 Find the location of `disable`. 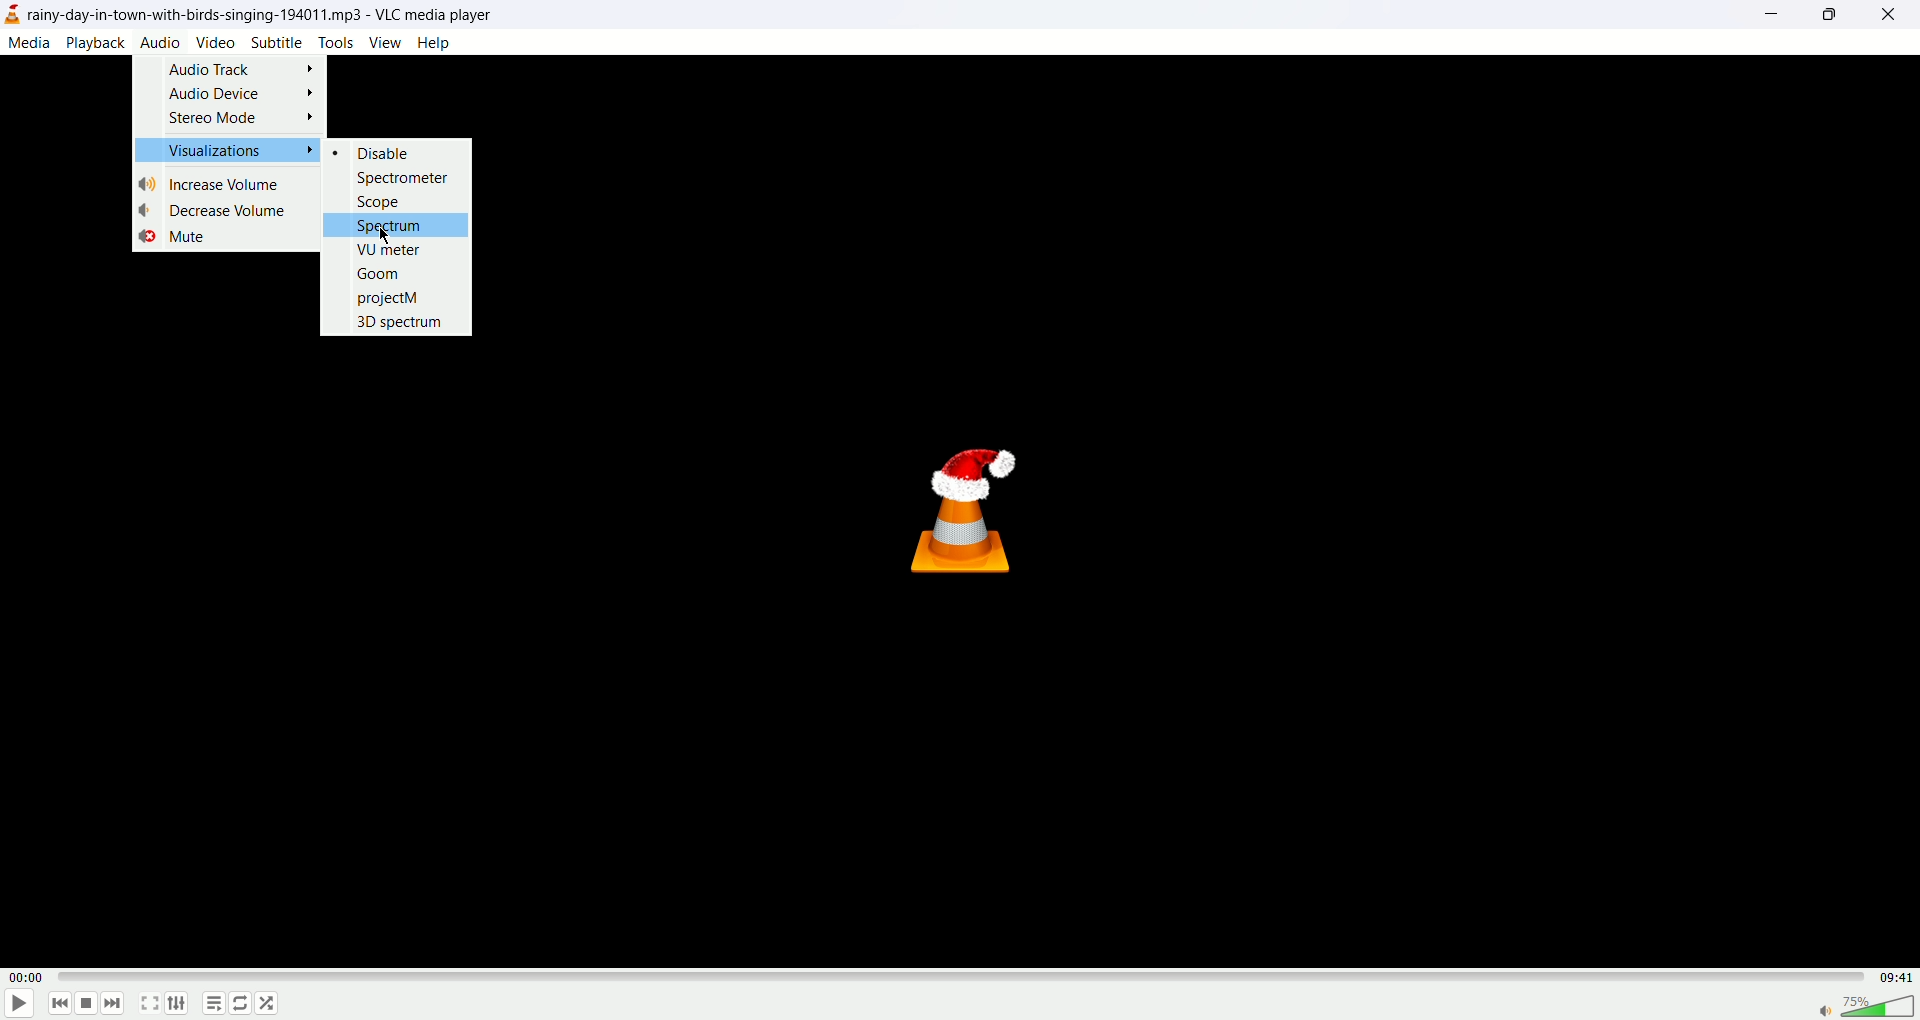

disable is located at coordinates (382, 152).